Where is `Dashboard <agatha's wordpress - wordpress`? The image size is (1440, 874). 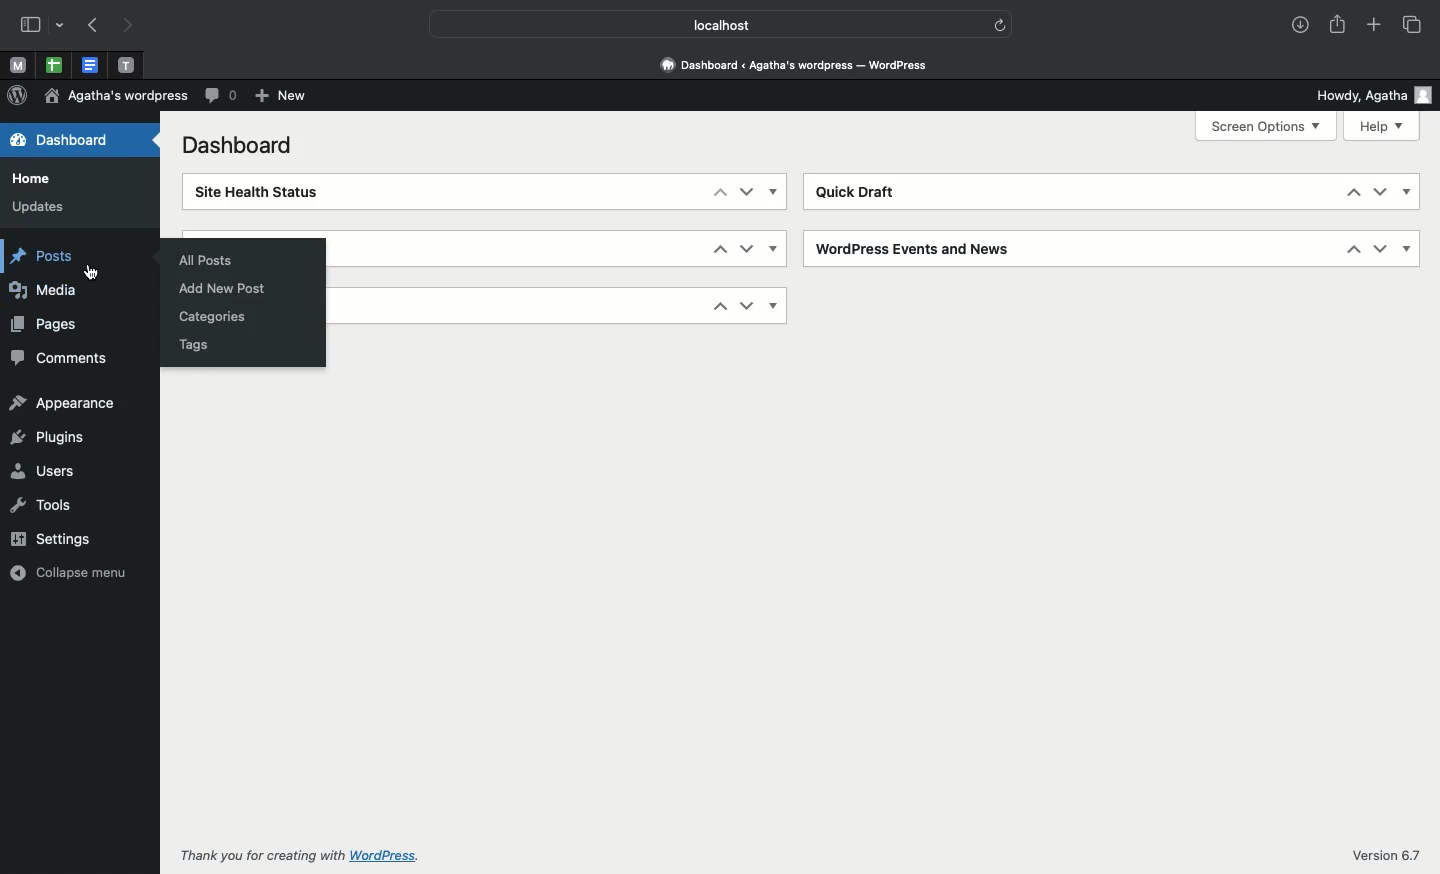
Dashboard <agatha's wordpress - wordpress is located at coordinates (800, 66).